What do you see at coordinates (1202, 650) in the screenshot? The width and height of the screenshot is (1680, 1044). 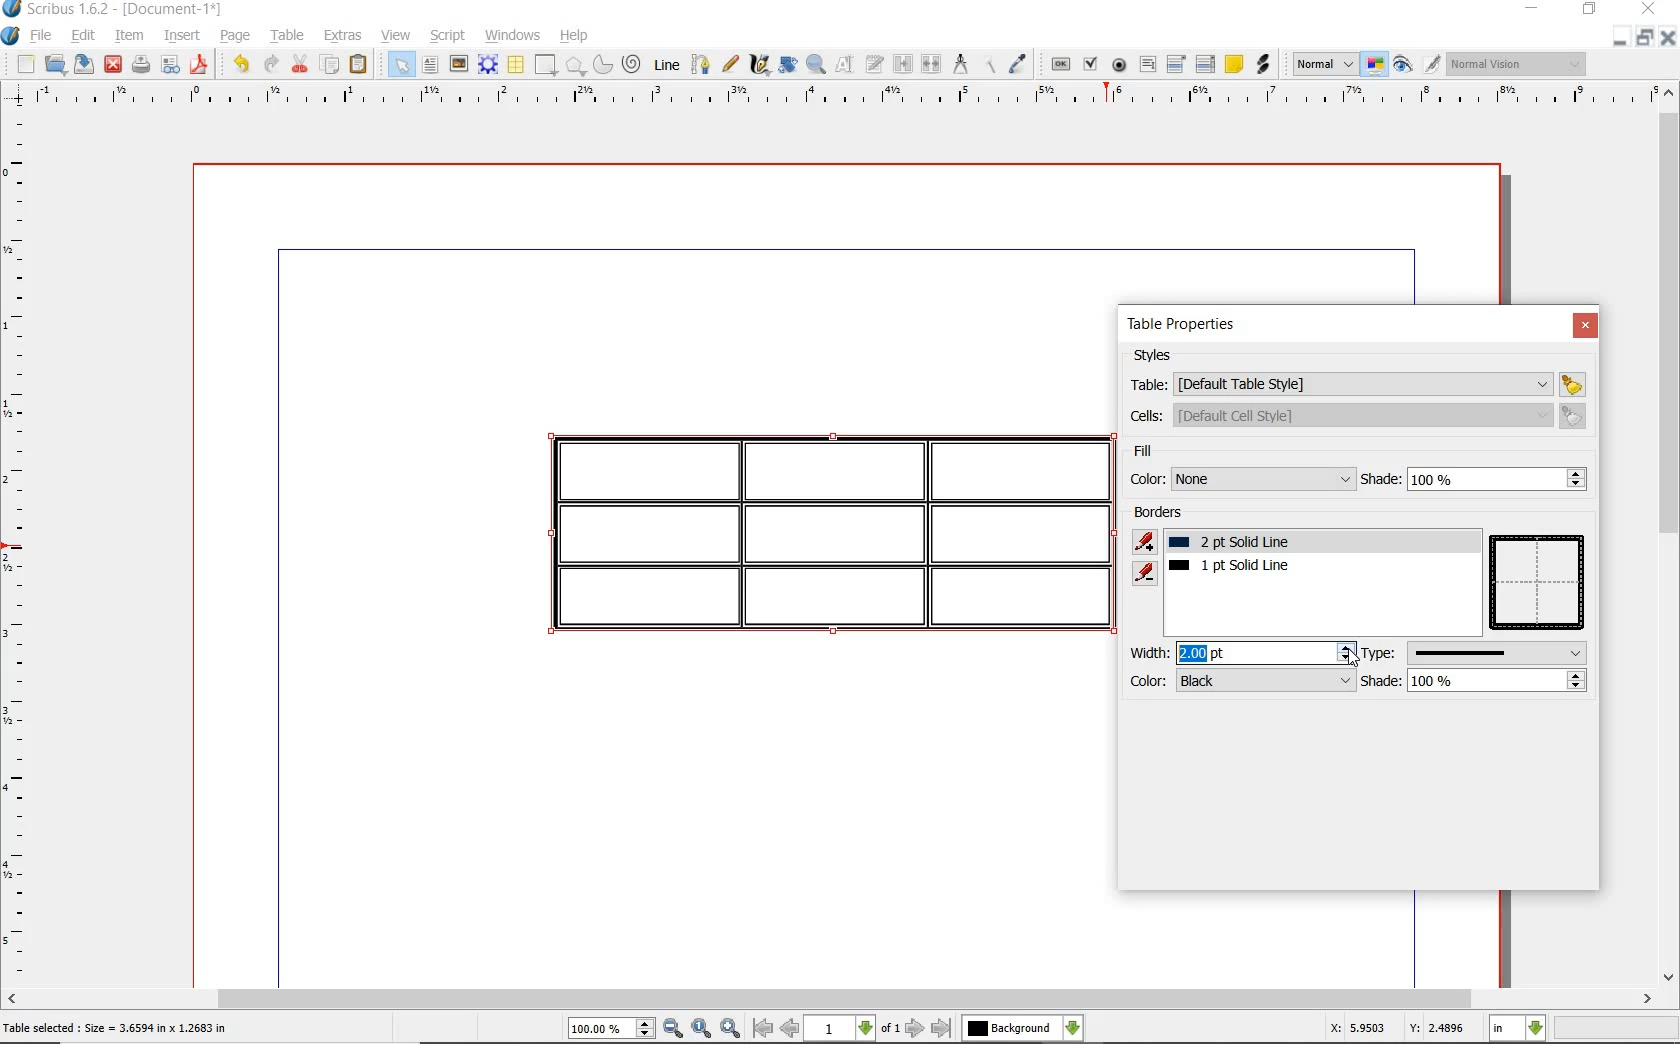 I see `width value added` at bounding box center [1202, 650].